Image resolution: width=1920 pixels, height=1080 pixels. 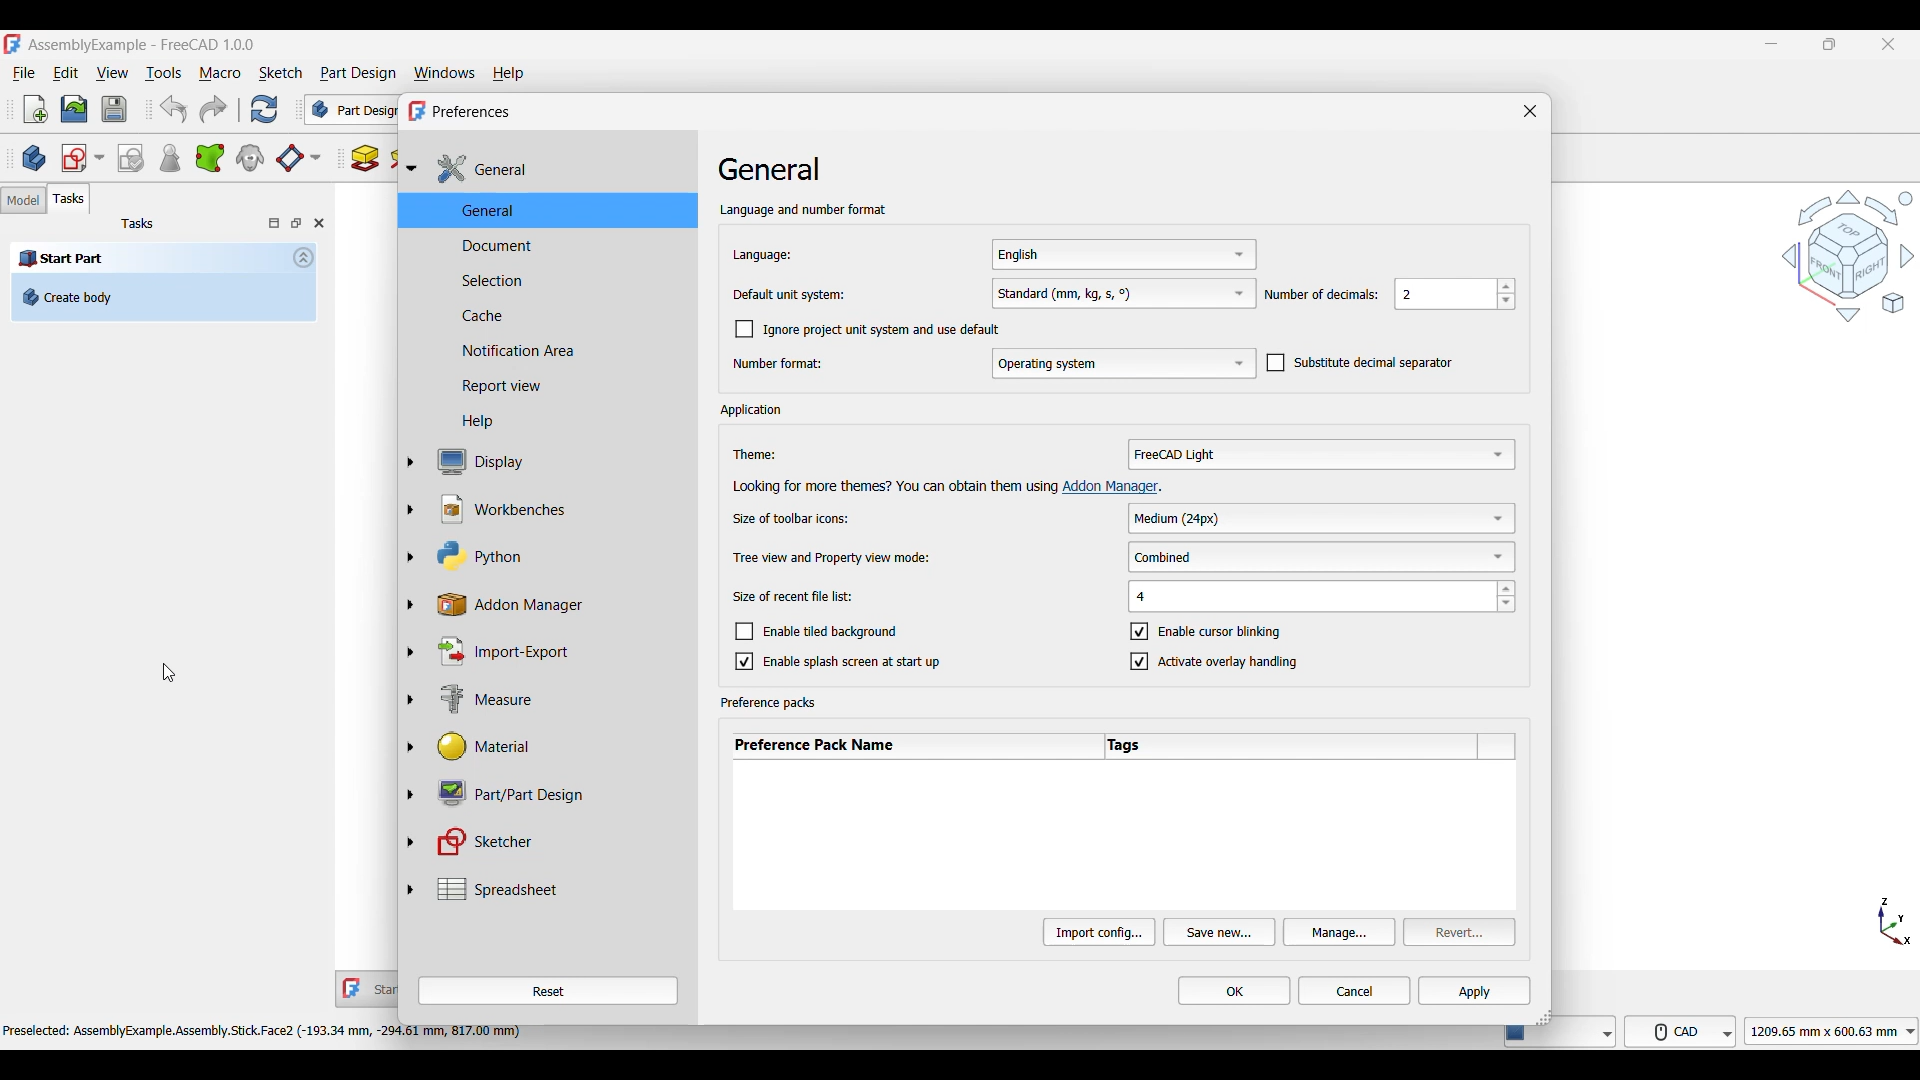 I want to click on 2 - Decimal settings, so click(x=1456, y=294).